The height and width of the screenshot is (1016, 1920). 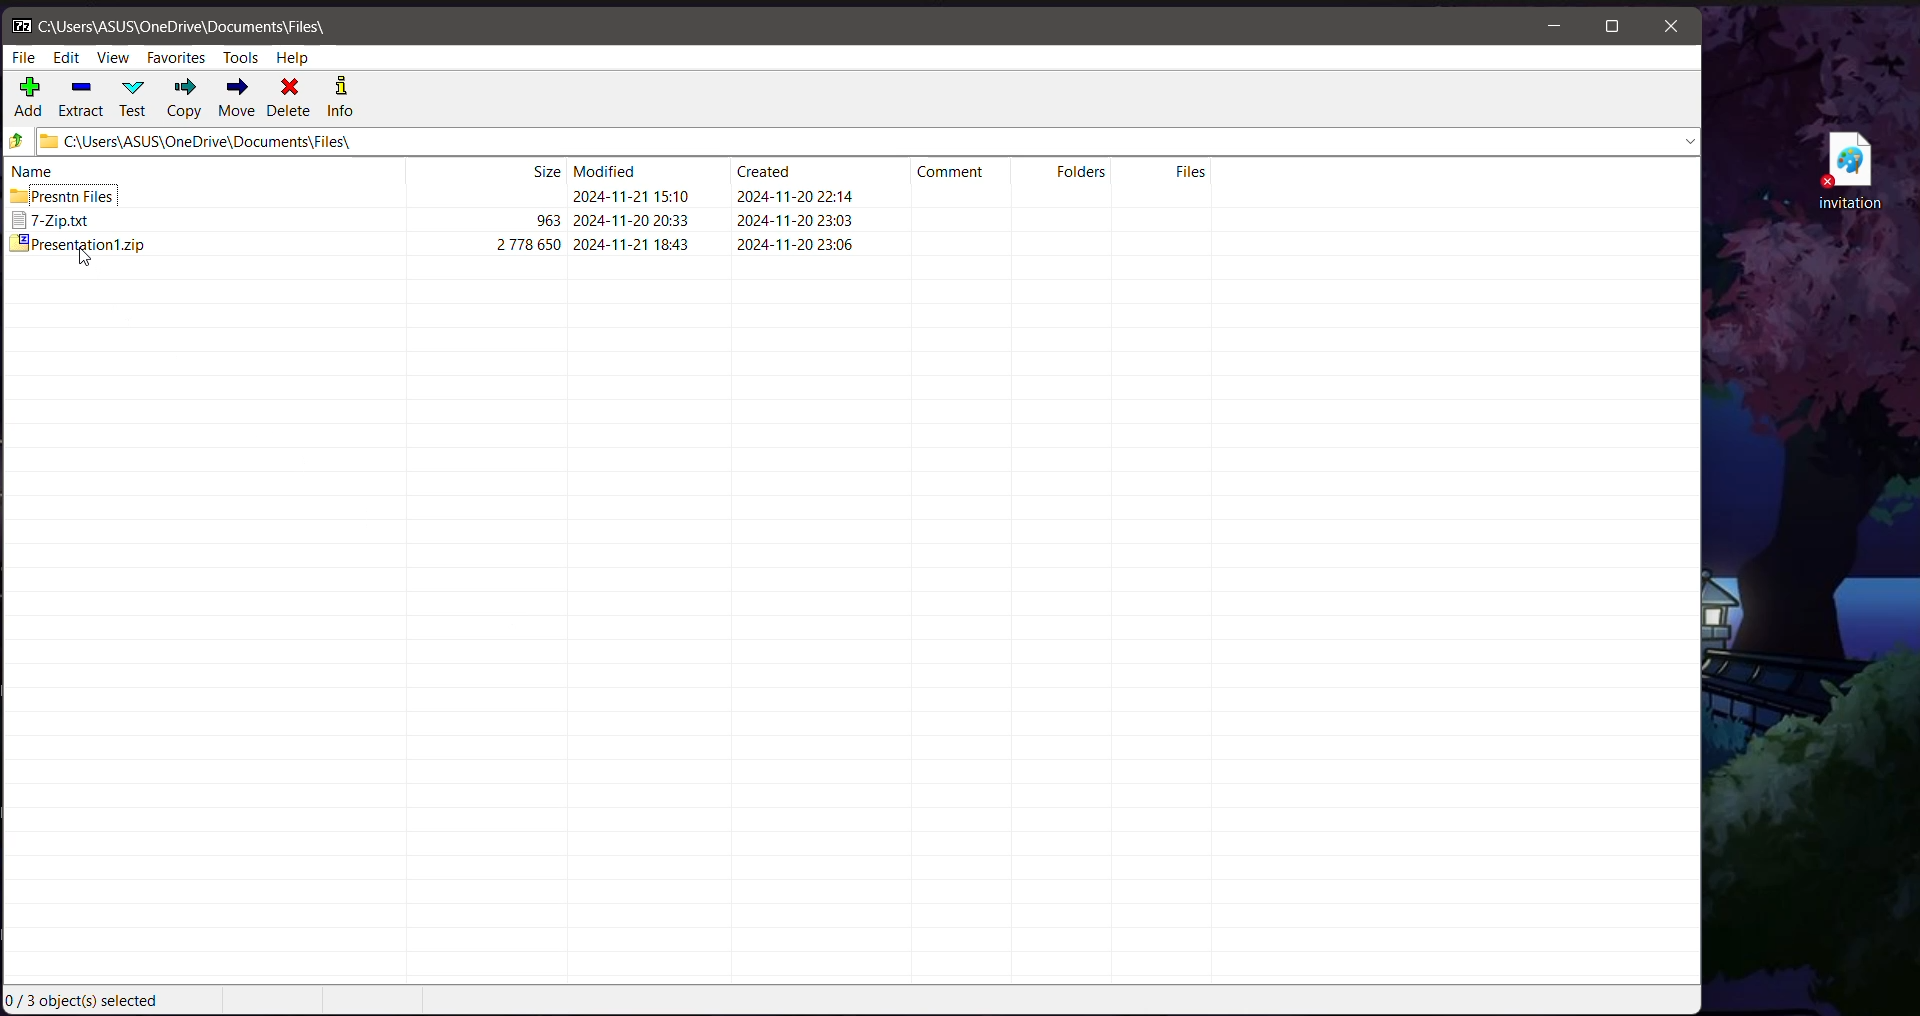 I want to click on presentationt.zip 343592 2024-11-211843 2024-11-20 23:06, so click(x=433, y=246).